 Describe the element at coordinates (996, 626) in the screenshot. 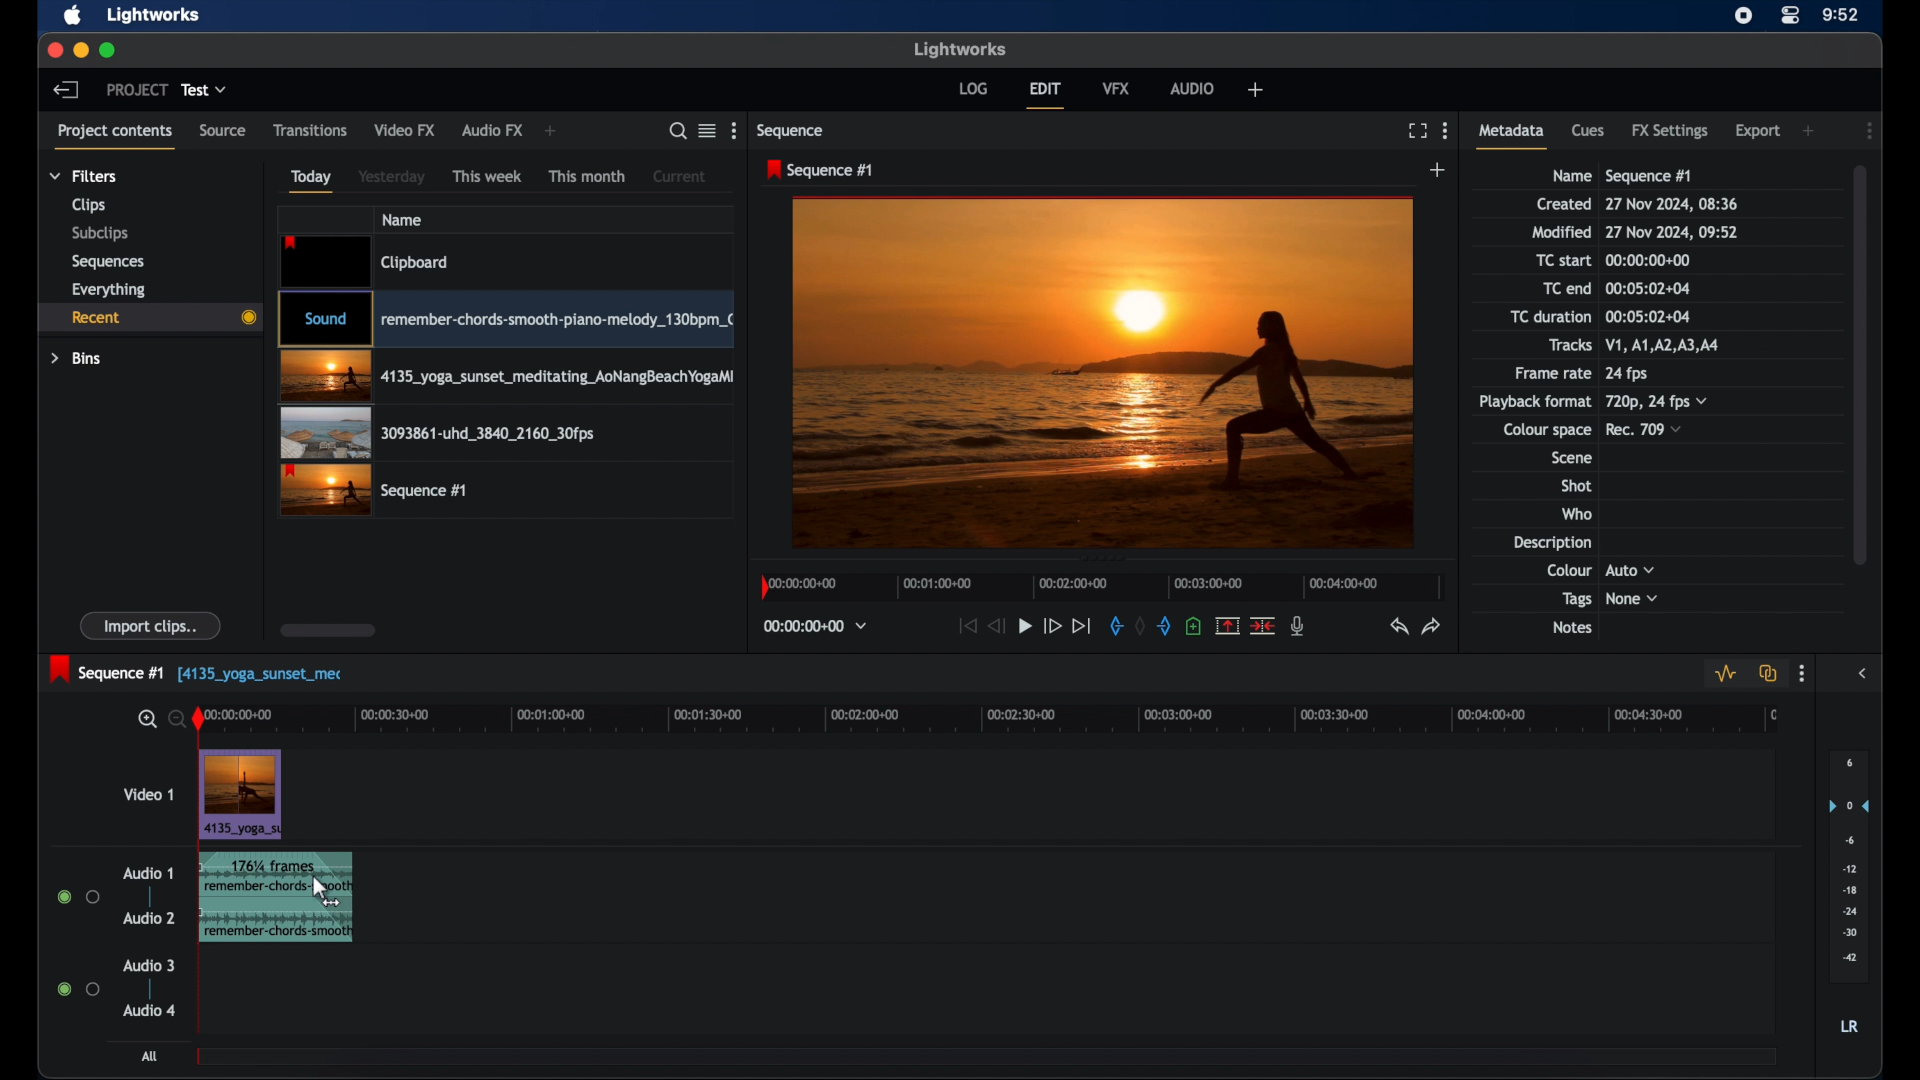

I see `rewind` at that location.